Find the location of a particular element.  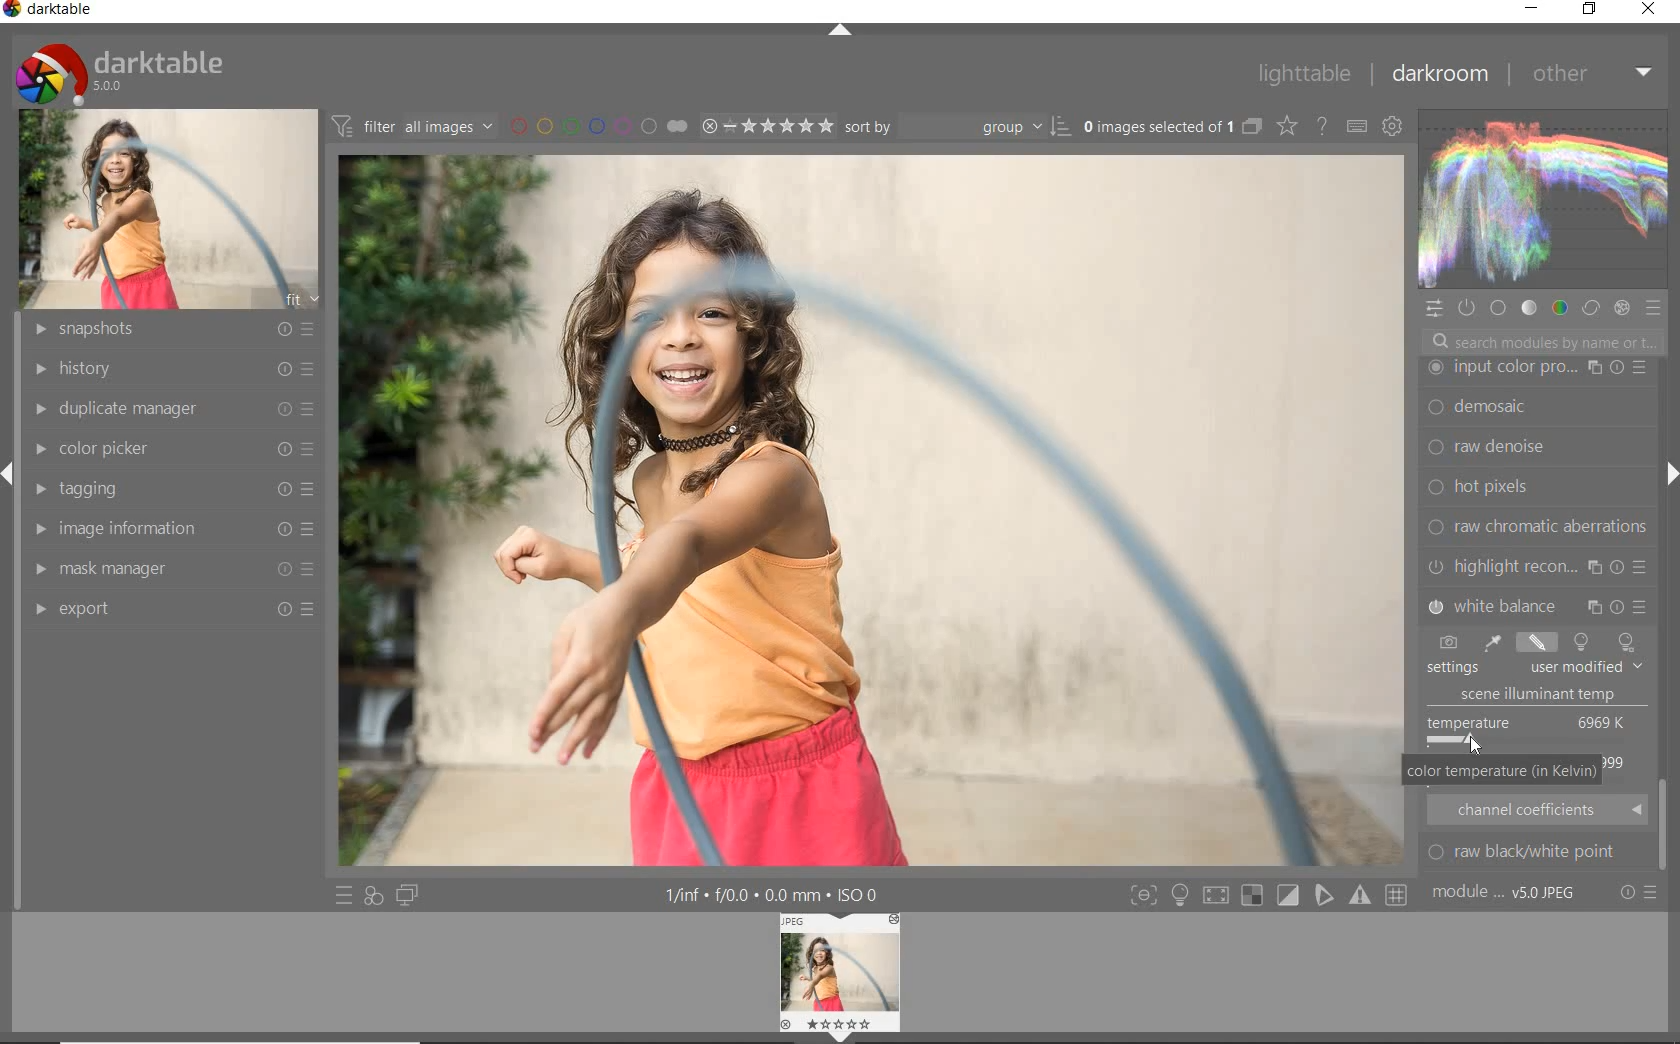

CURSOR POSITION is located at coordinates (1473, 739).